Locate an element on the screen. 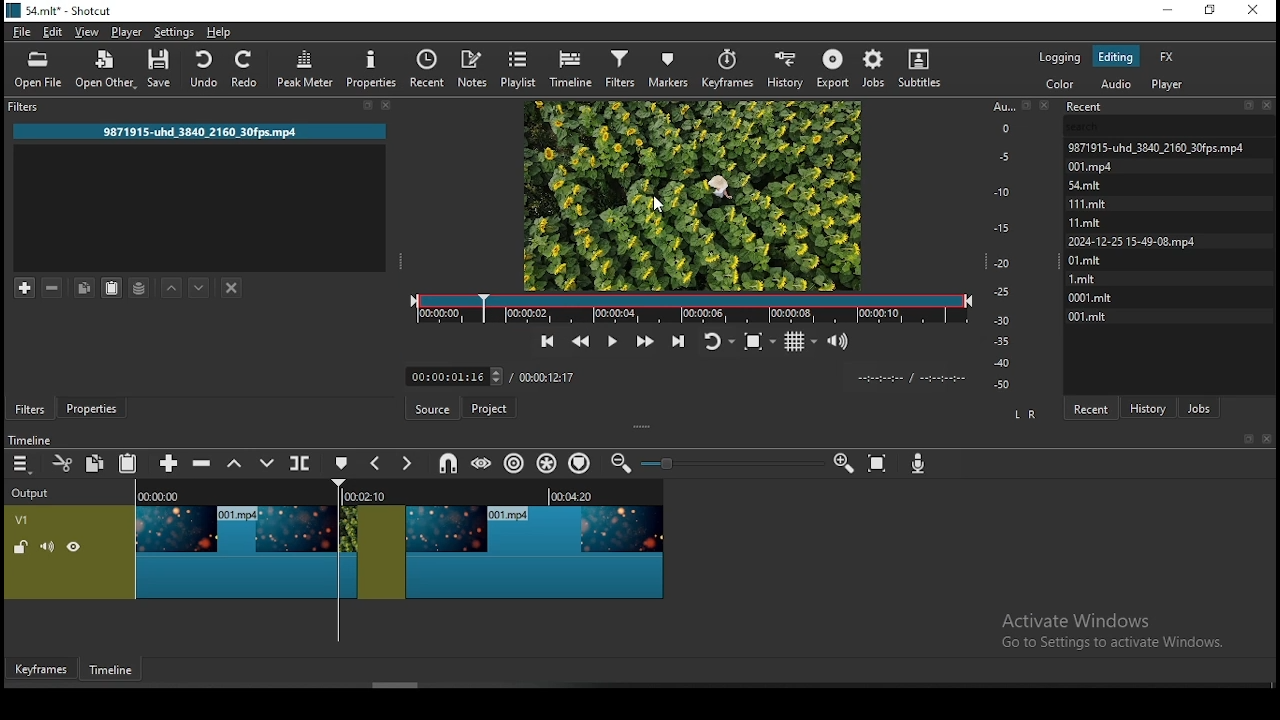  paste is located at coordinates (128, 462).